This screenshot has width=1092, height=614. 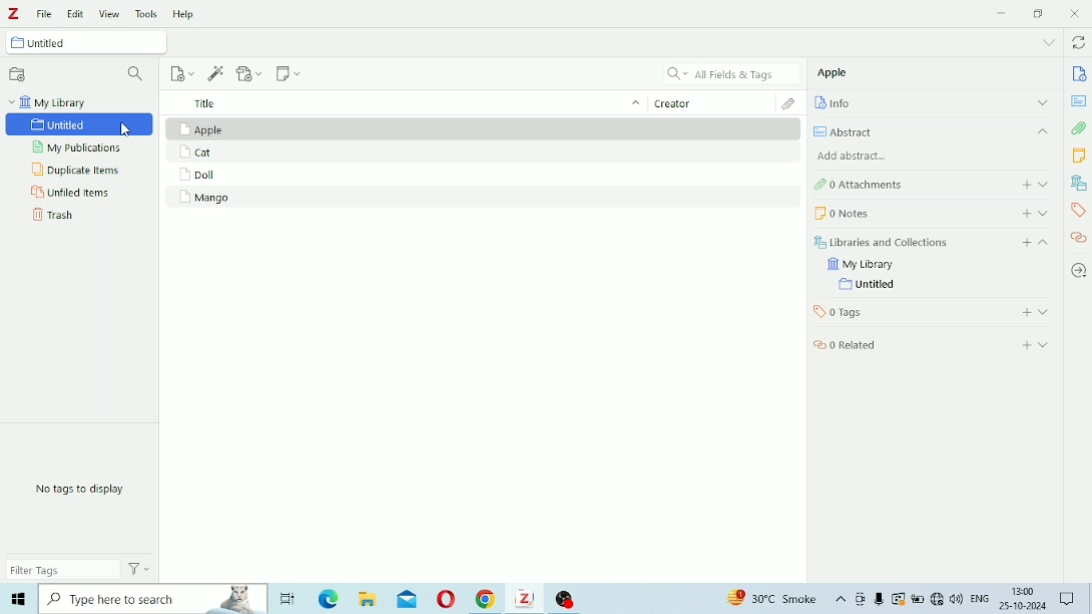 What do you see at coordinates (1043, 312) in the screenshot?
I see `Expand section` at bounding box center [1043, 312].